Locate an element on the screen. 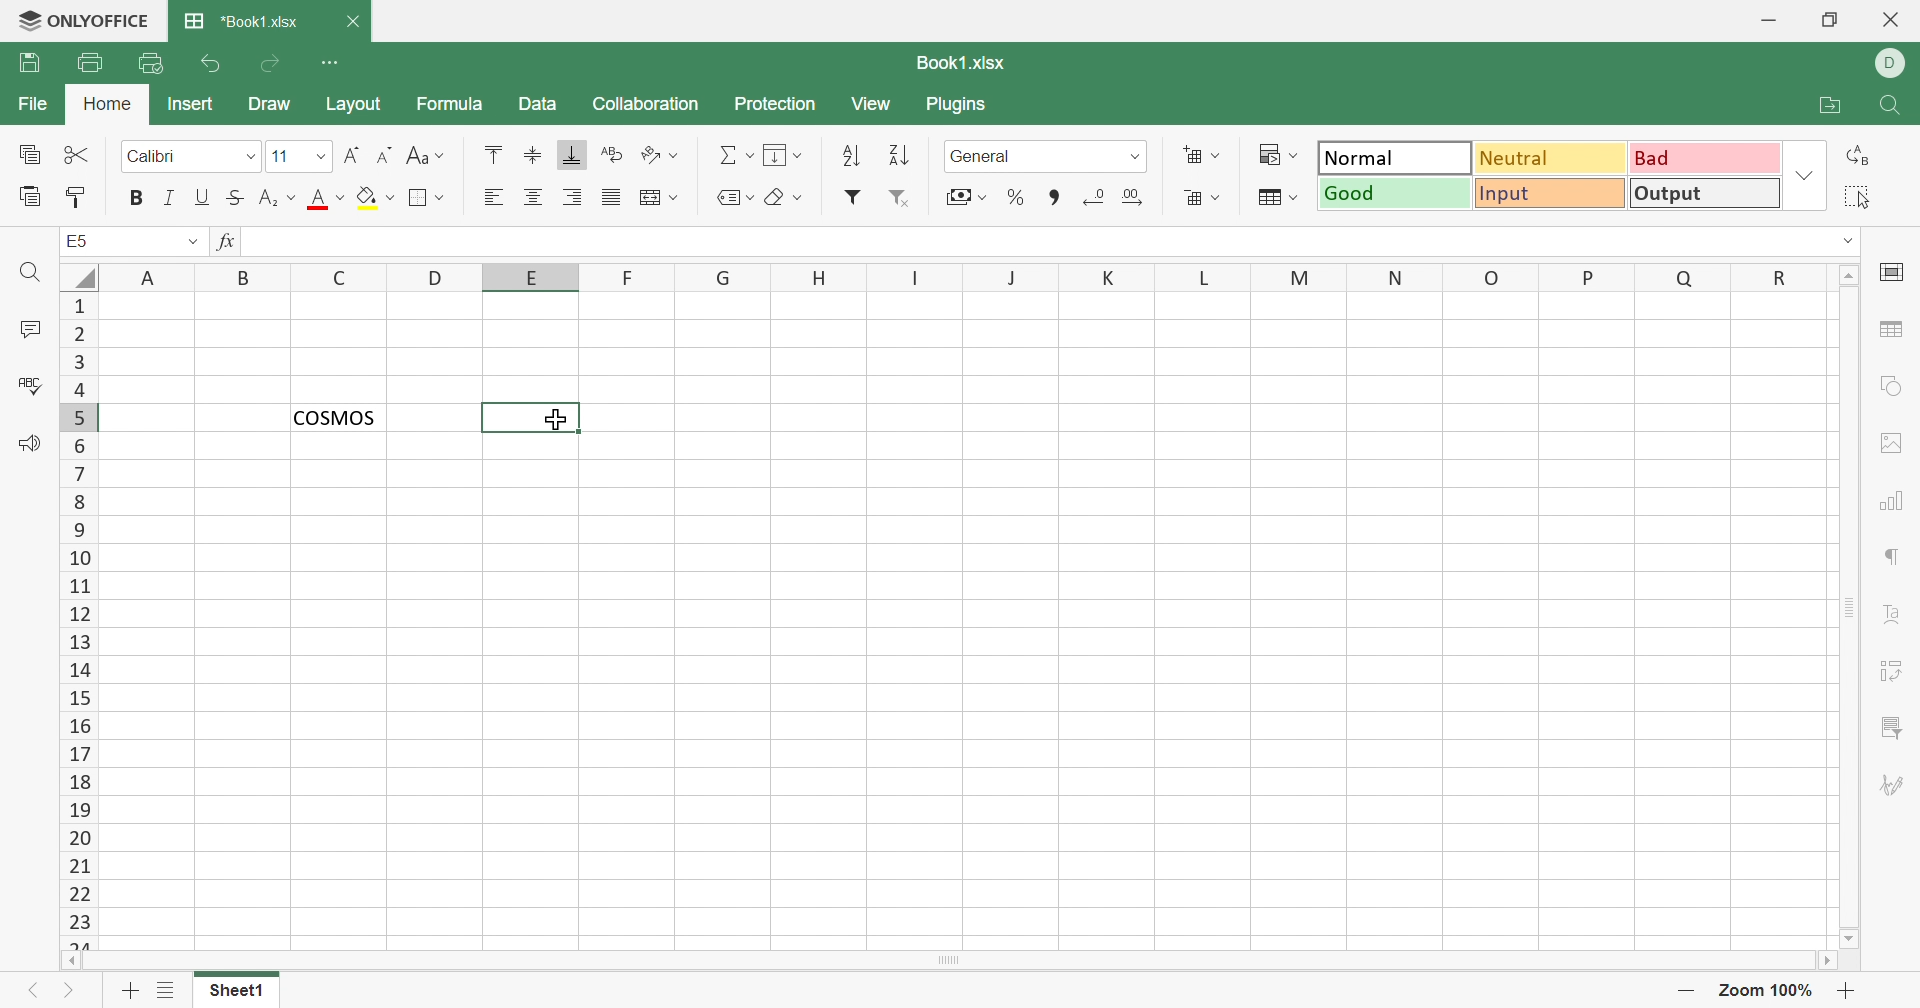 Image resolution: width=1920 pixels, height=1008 pixels. Home is located at coordinates (108, 104).